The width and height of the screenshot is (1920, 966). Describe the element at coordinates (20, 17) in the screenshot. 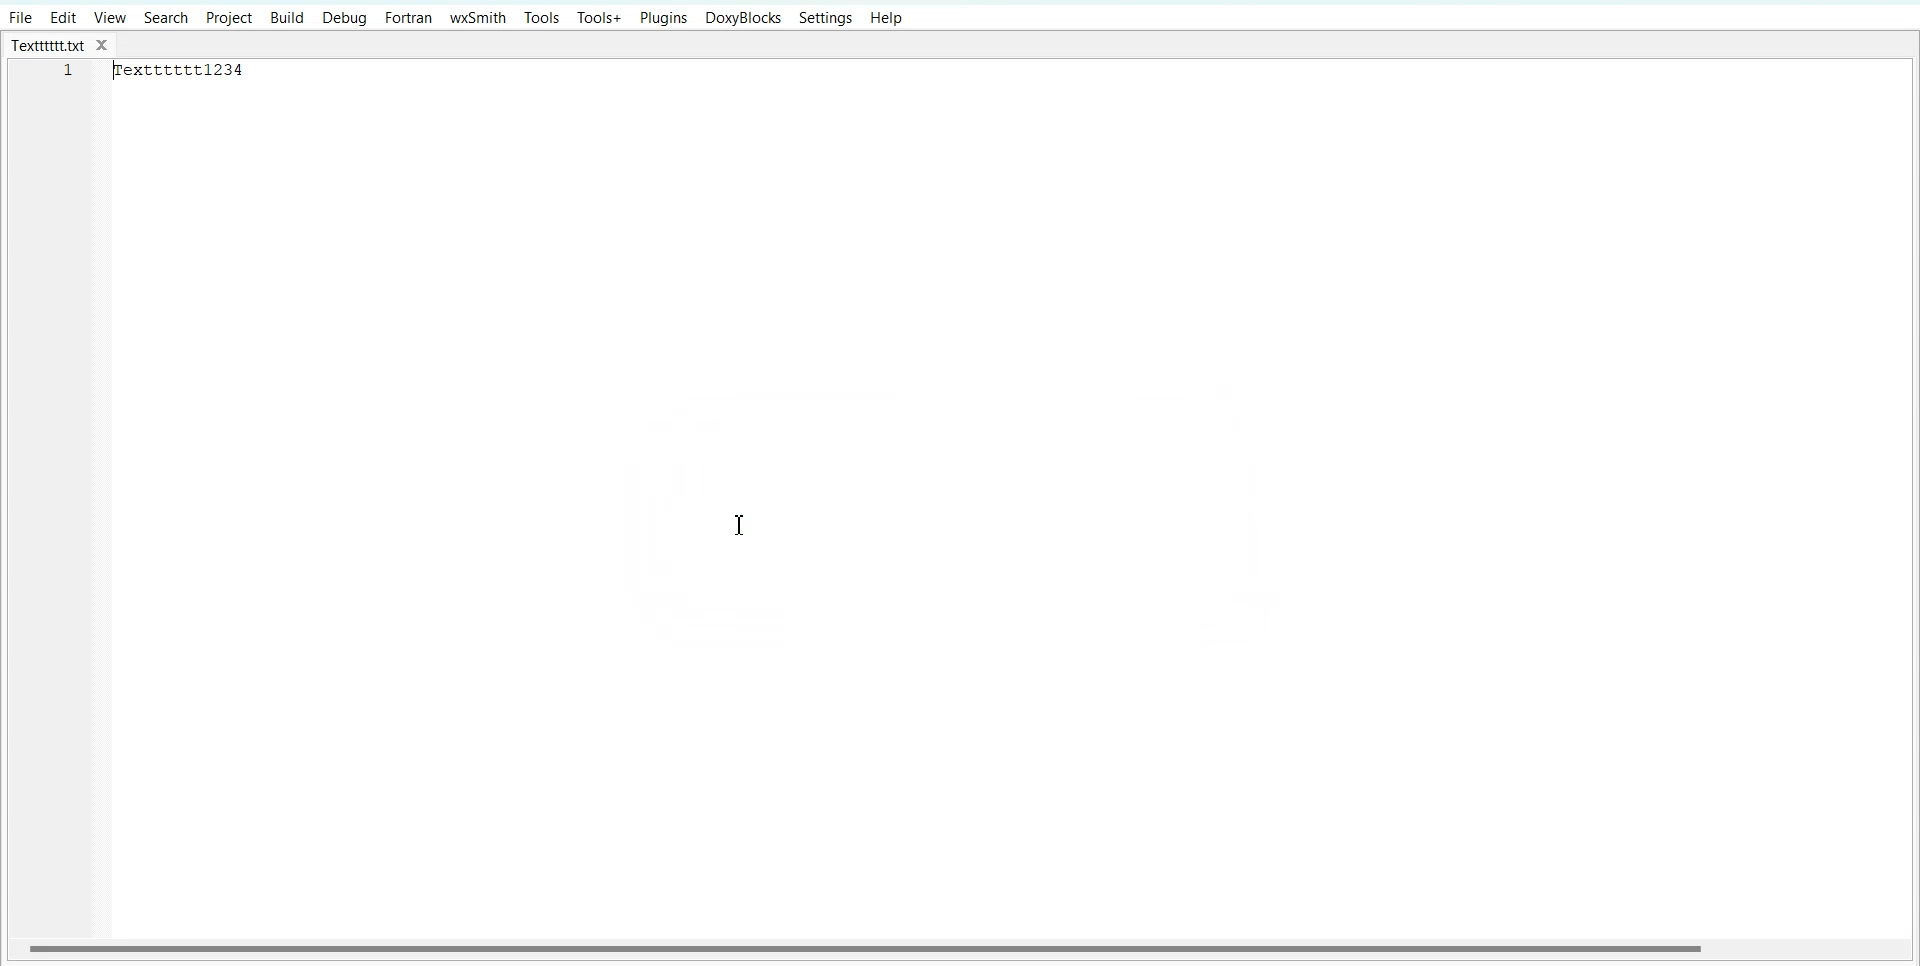

I see `File` at that location.